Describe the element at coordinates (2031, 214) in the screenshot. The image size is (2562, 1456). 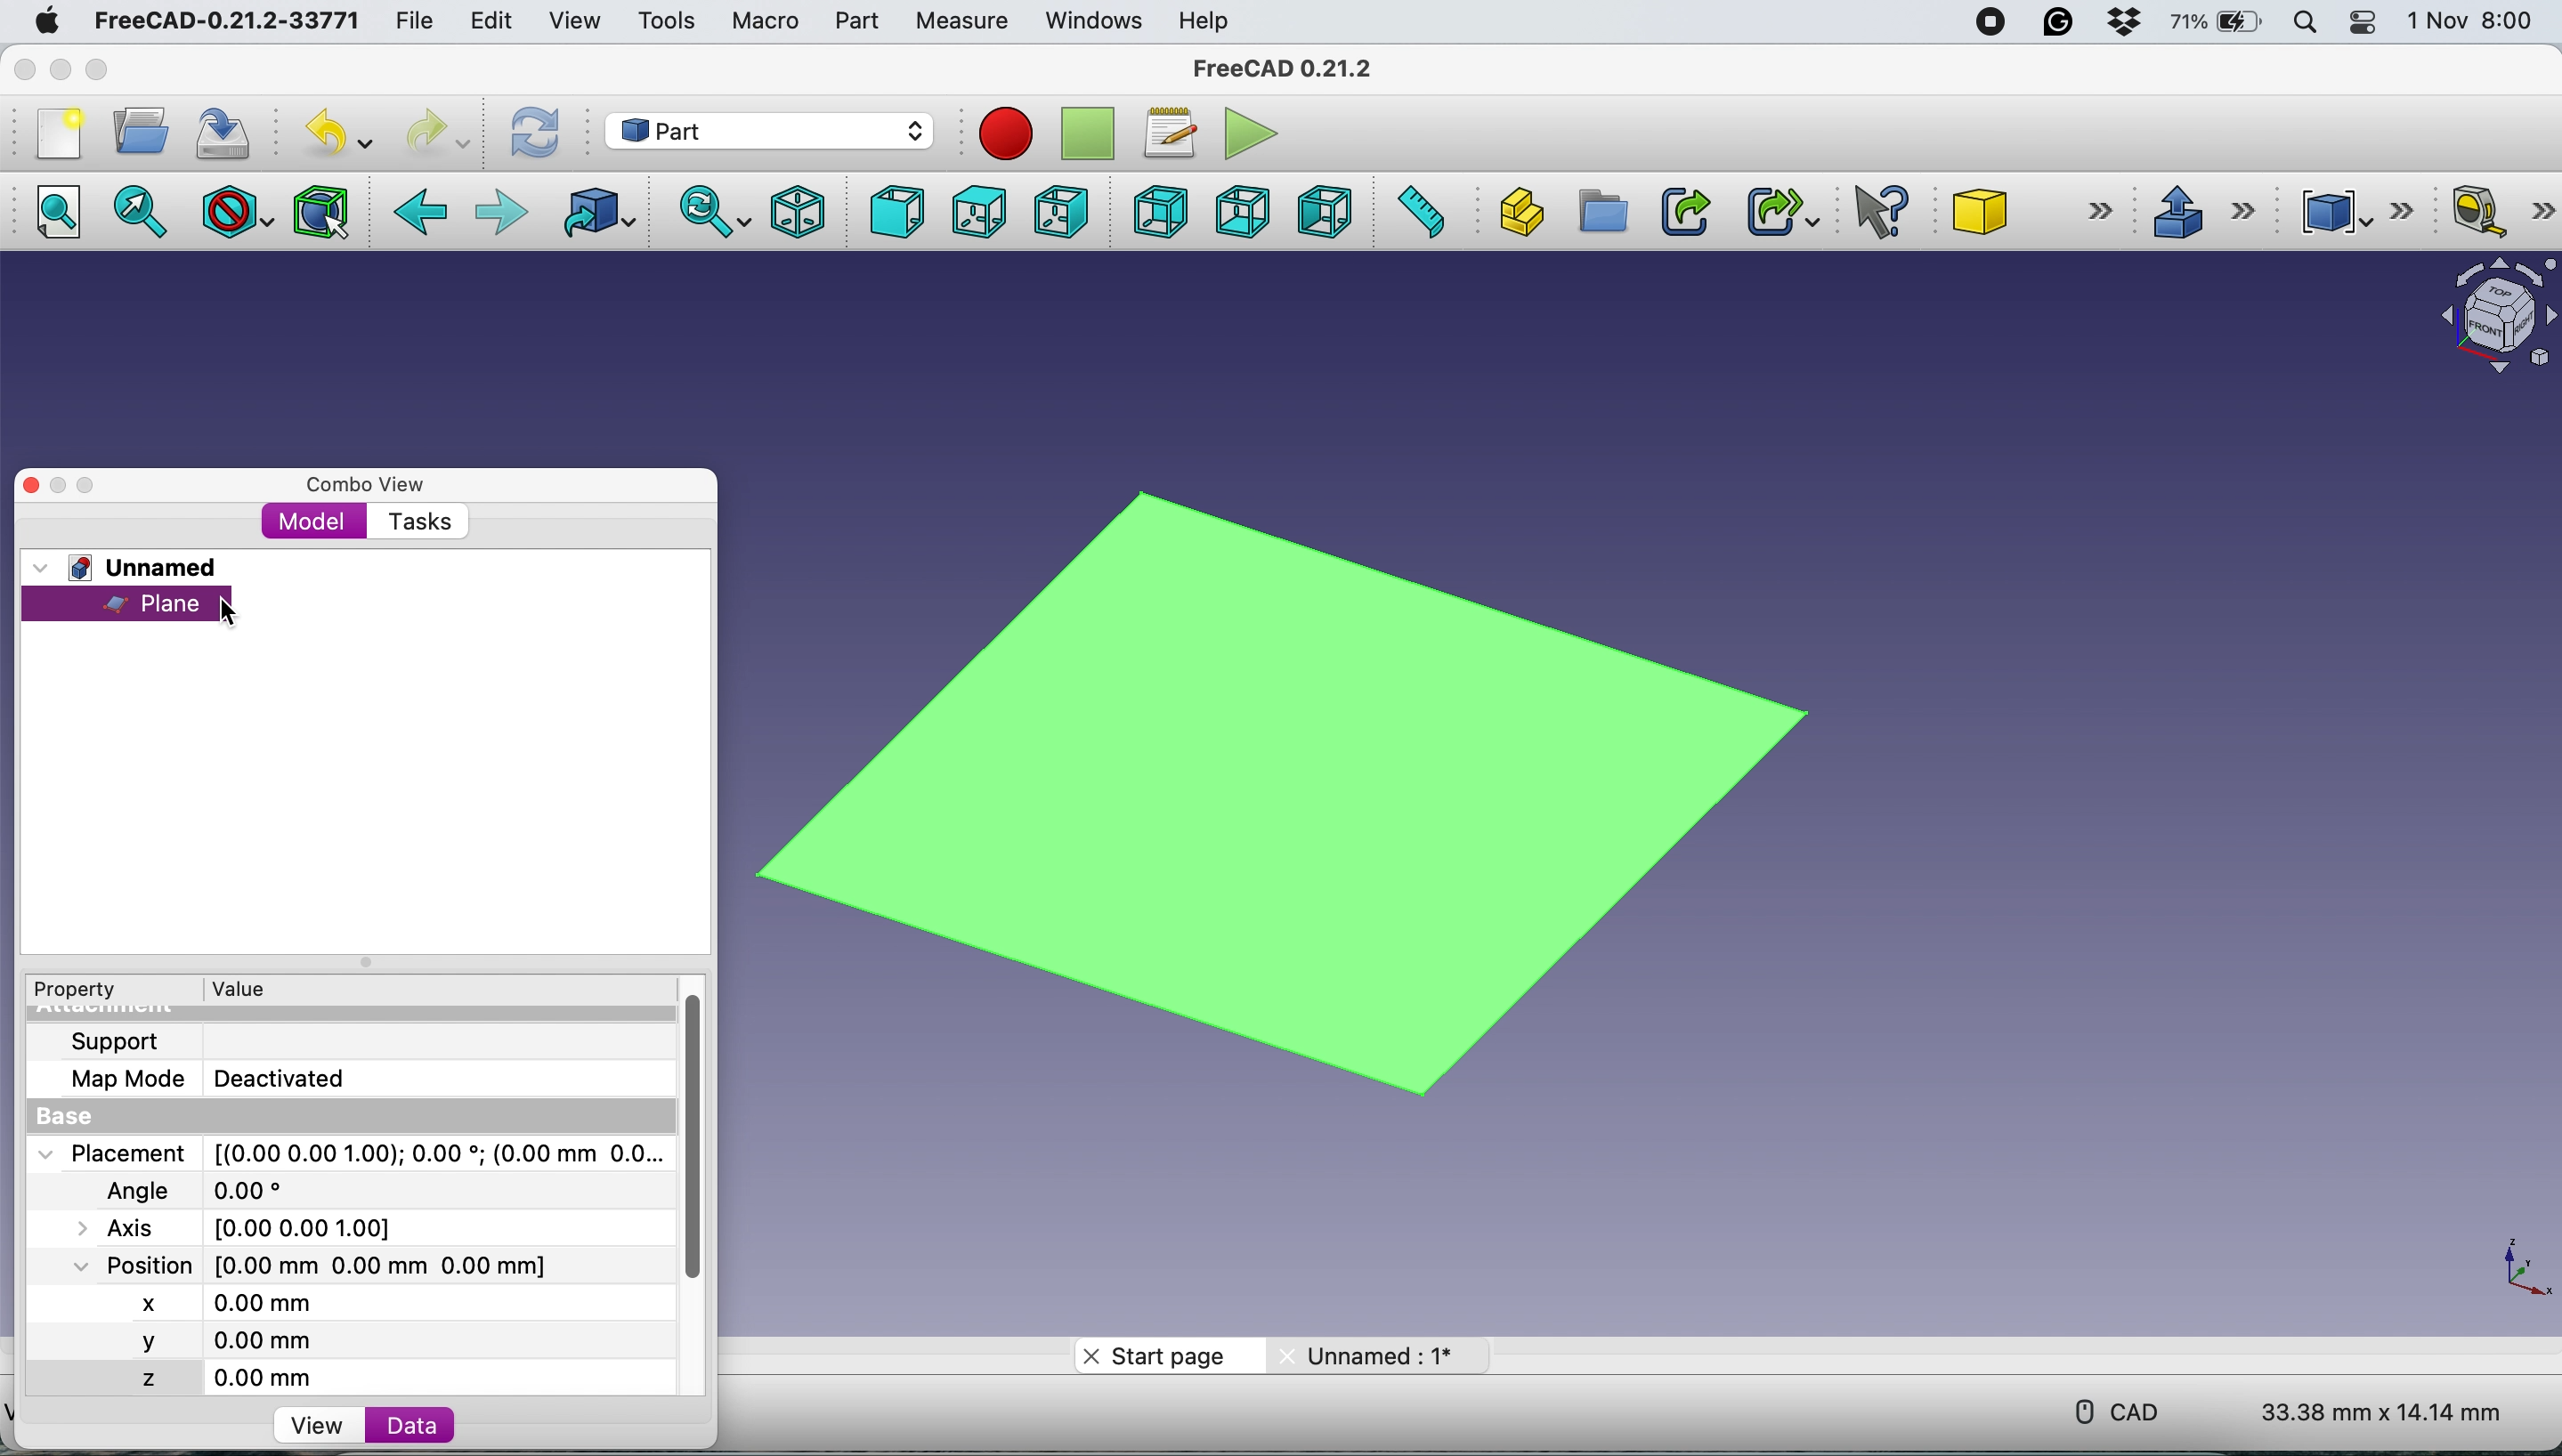
I see `cube` at that location.